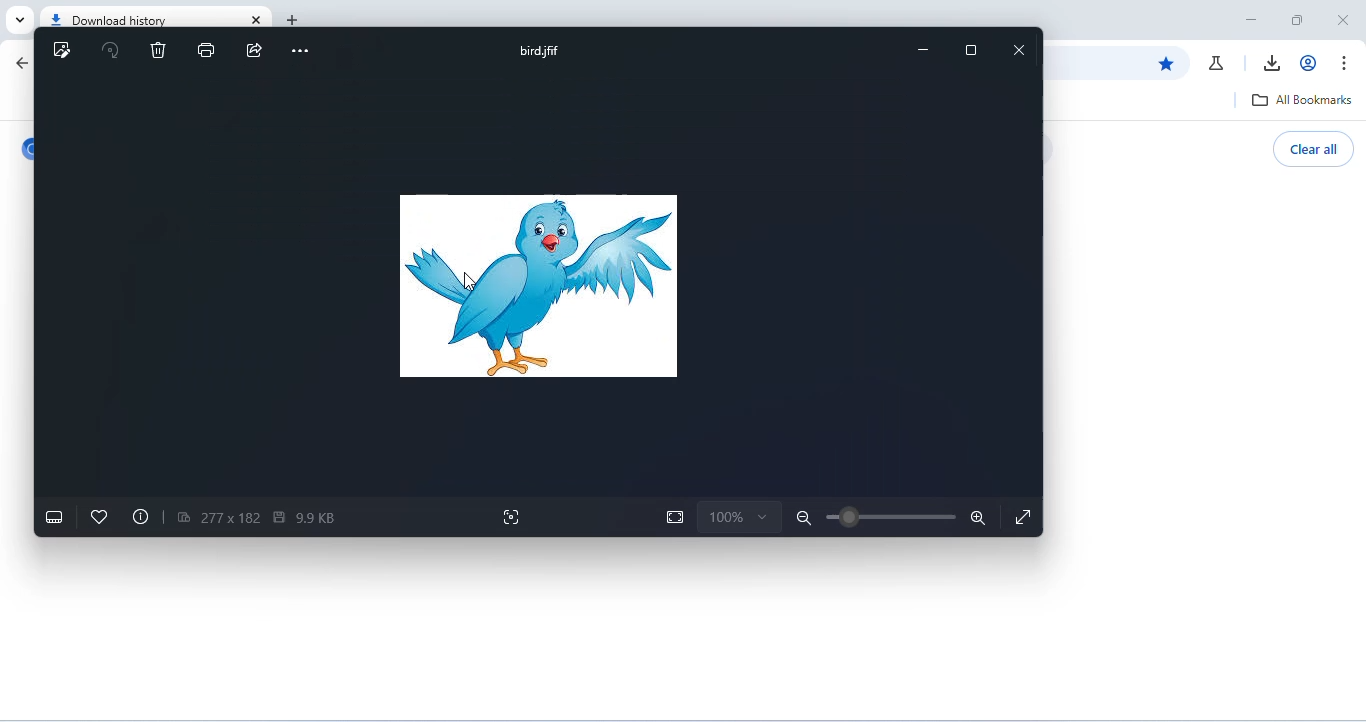  What do you see at coordinates (252, 18) in the screenshot?
I see `close tab` at bounding box center [252, 18].